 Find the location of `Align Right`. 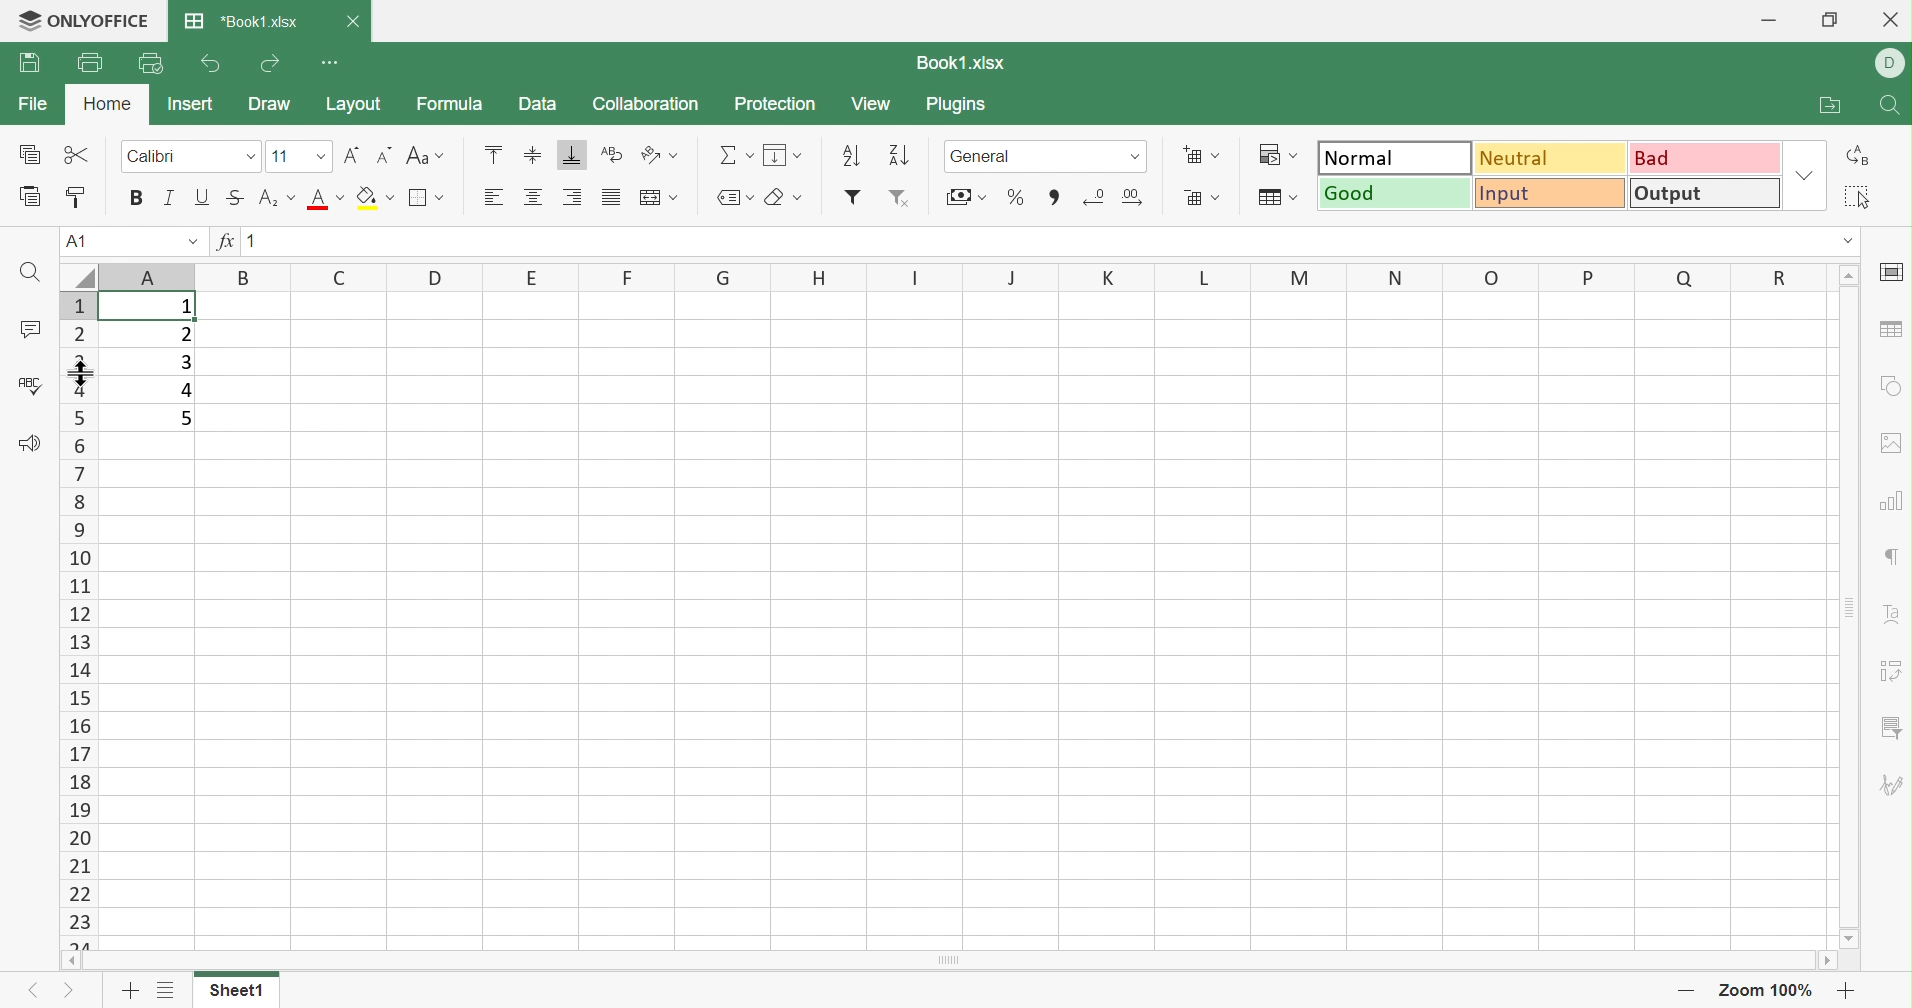

Align Right is located at coordinates (575, 194).